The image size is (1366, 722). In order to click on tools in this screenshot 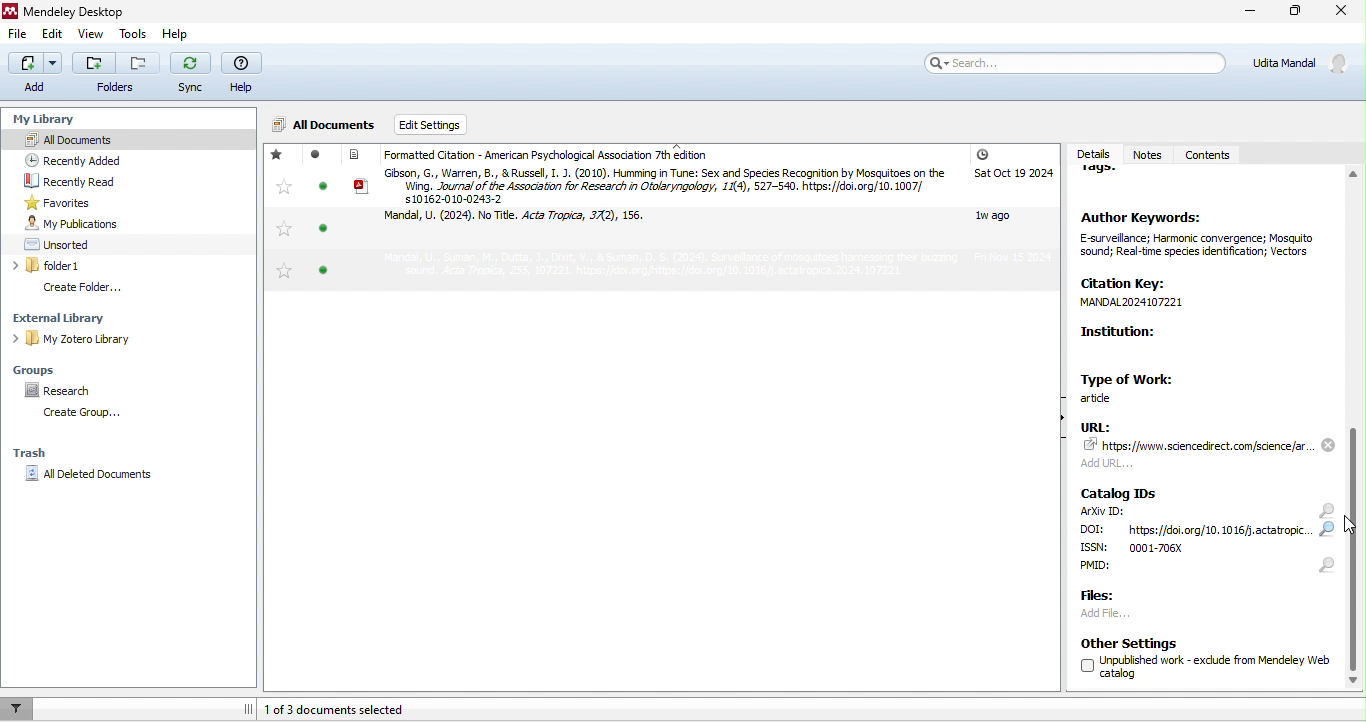, I will do `click(132, 34)`.